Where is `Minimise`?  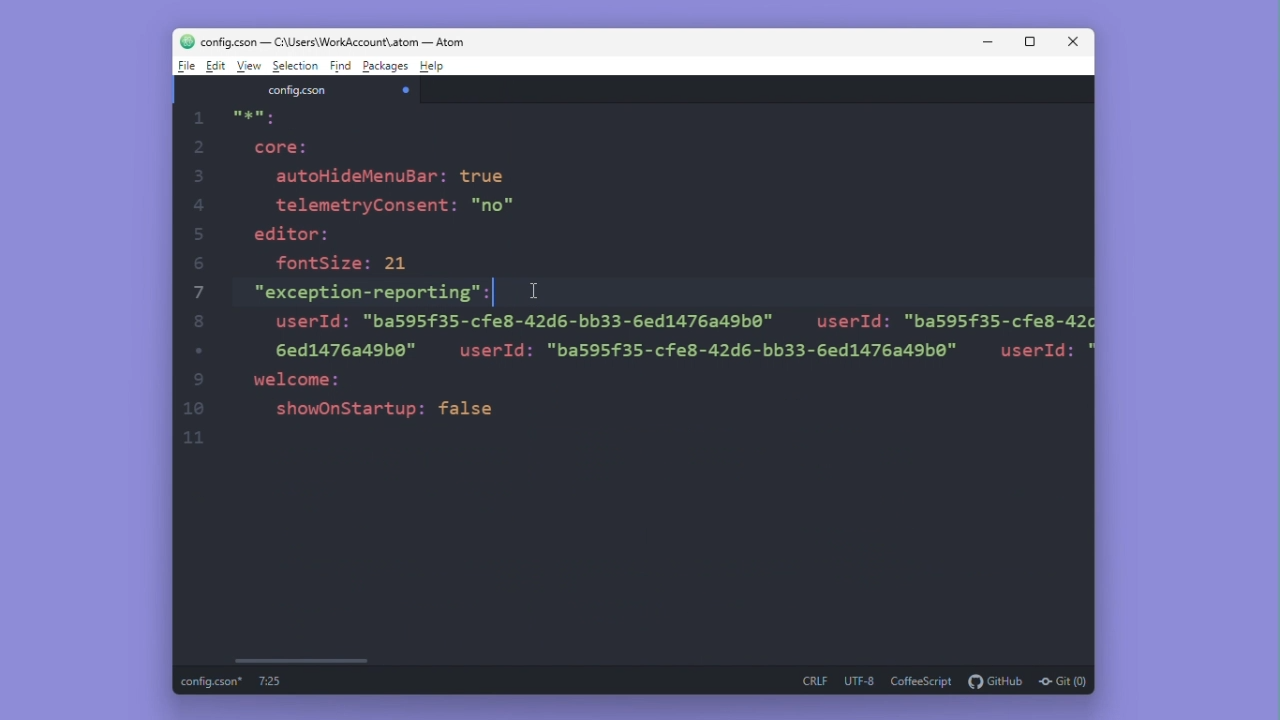
Minimise is located at coordinates (990, 41).